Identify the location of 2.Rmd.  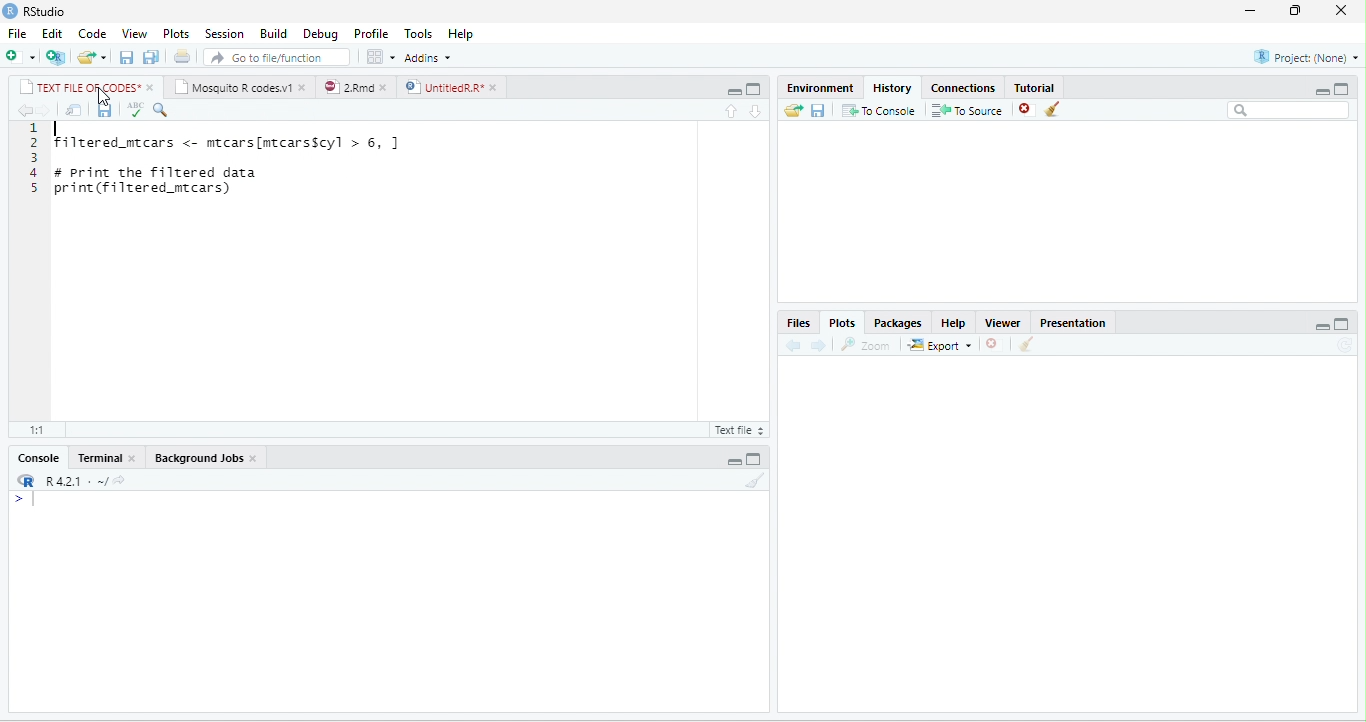
(348, 87).